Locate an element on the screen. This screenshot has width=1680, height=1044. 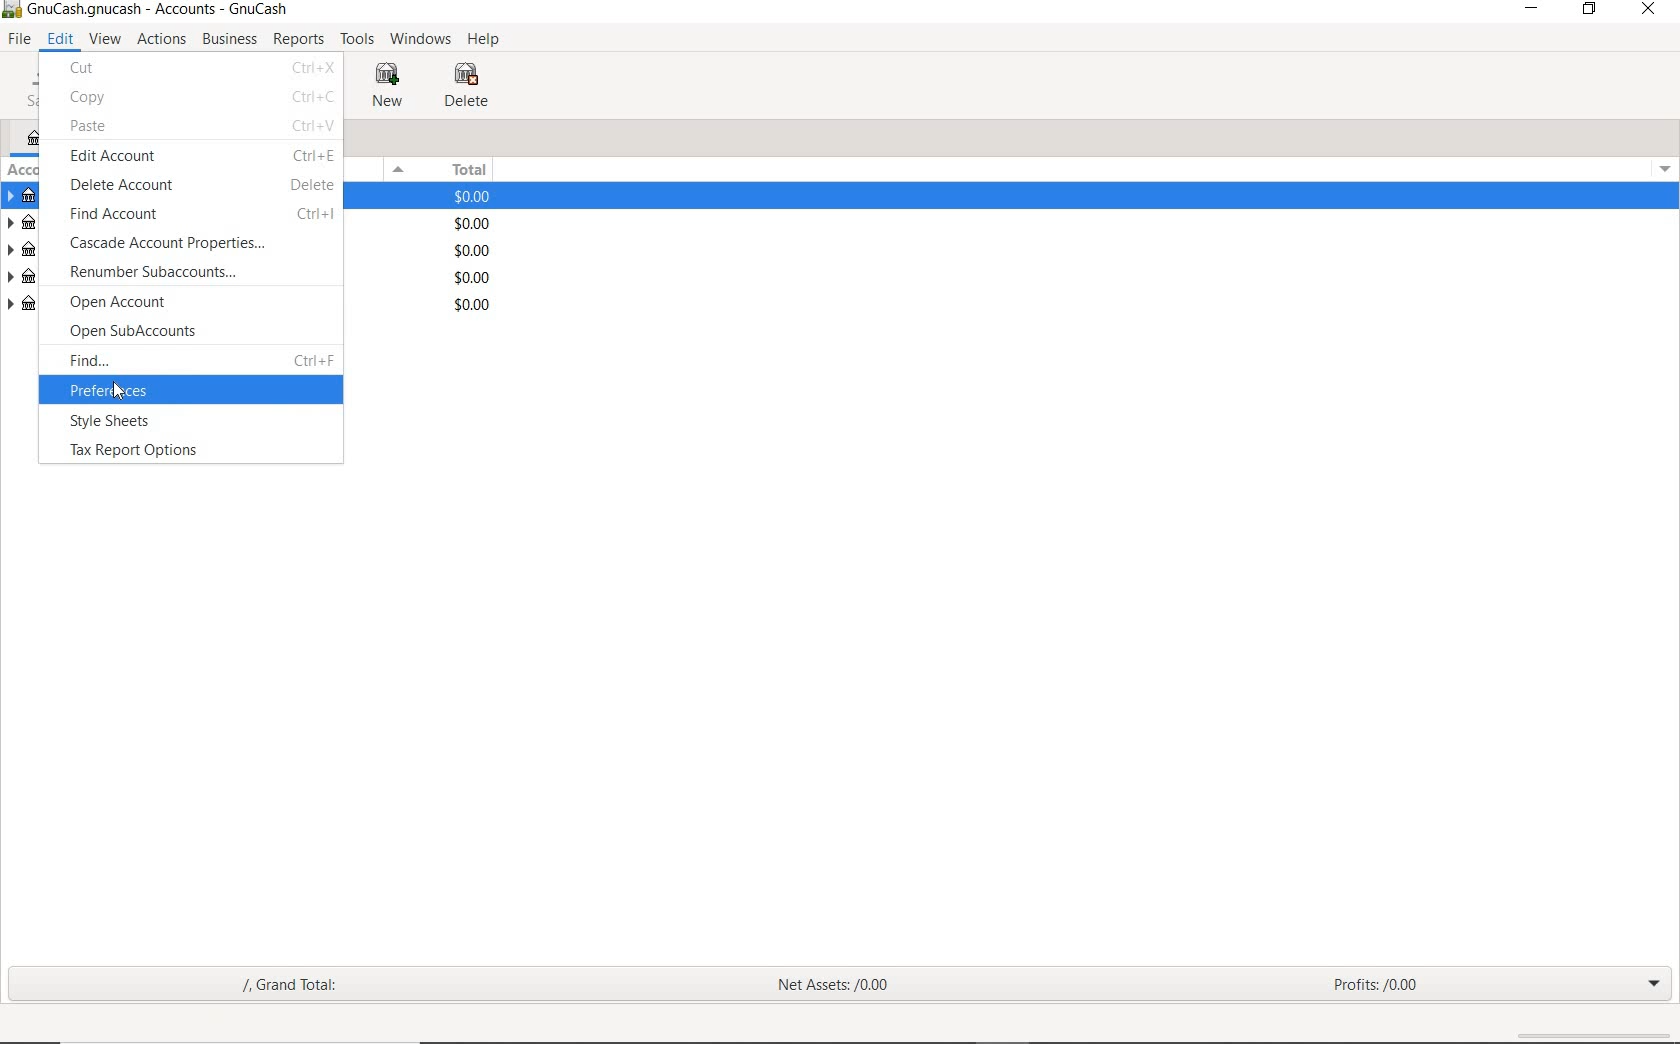
find account is located at coordinates (119, 213).